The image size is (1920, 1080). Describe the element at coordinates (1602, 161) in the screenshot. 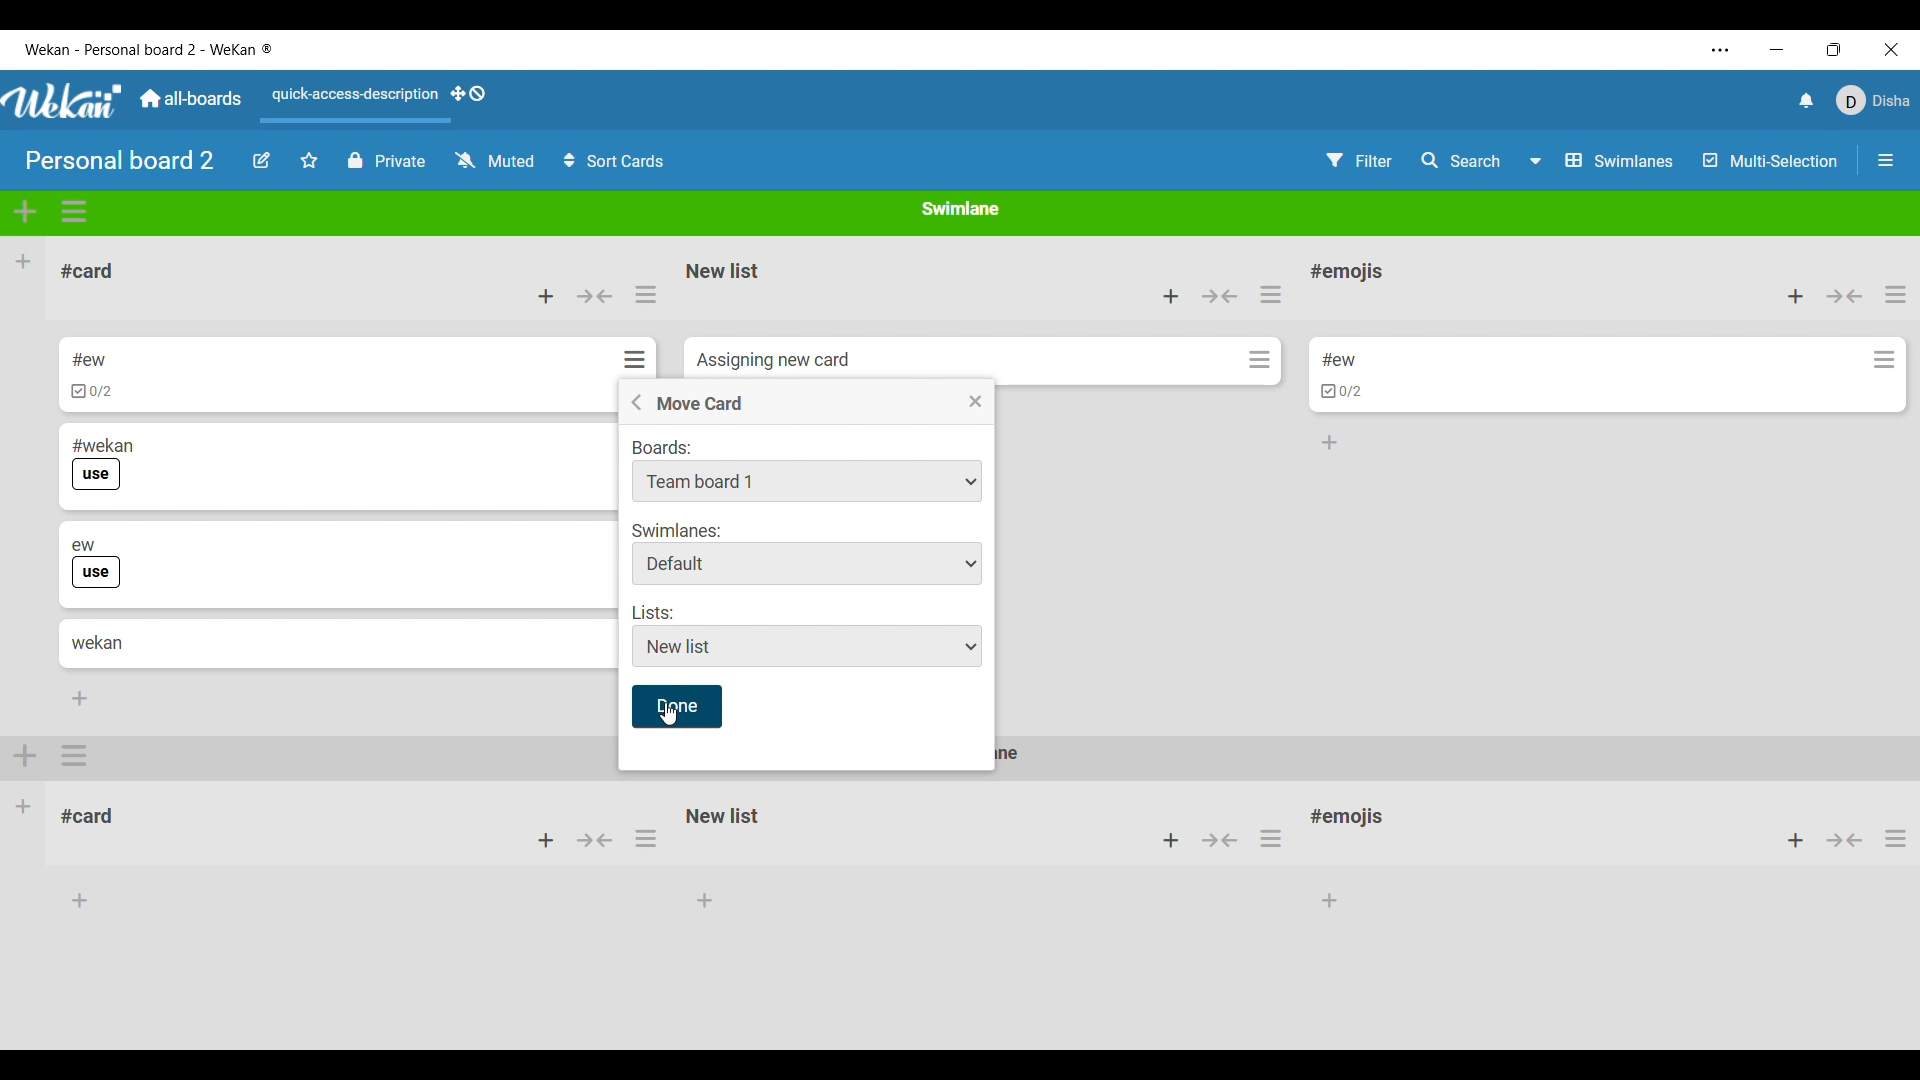

I see `Board view options` at that location.